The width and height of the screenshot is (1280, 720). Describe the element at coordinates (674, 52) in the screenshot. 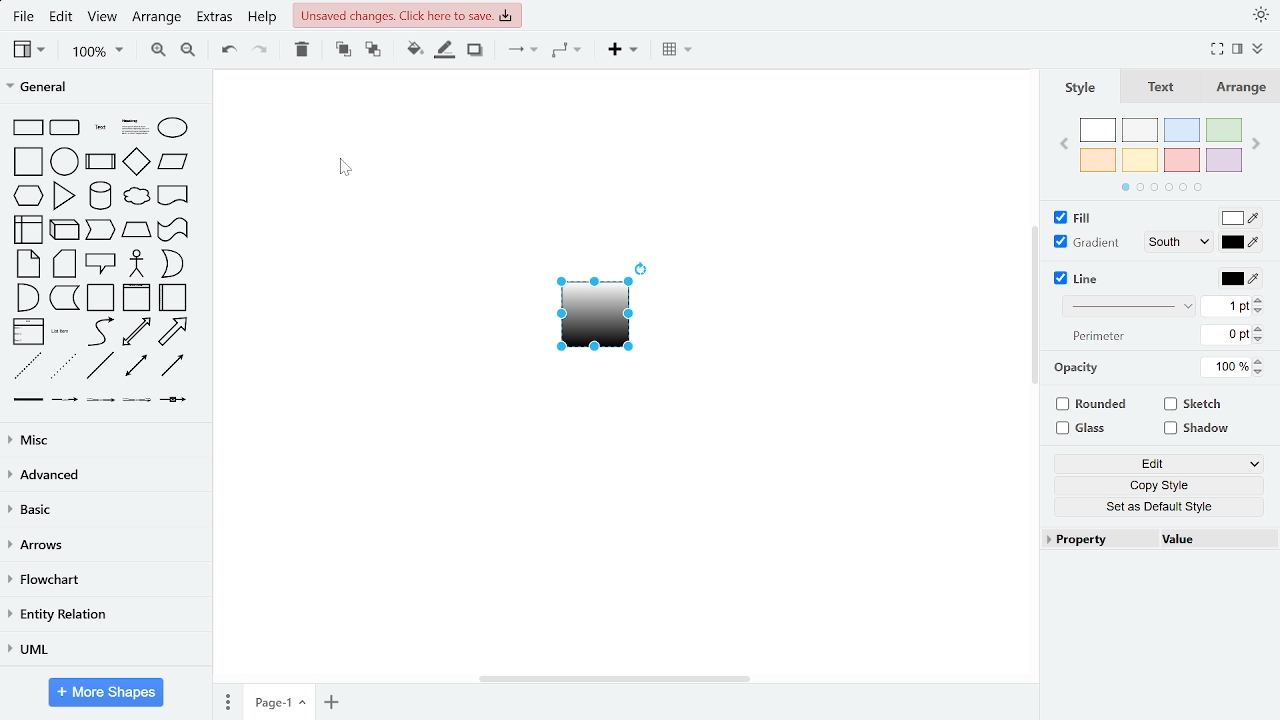

I see `table` at that location.